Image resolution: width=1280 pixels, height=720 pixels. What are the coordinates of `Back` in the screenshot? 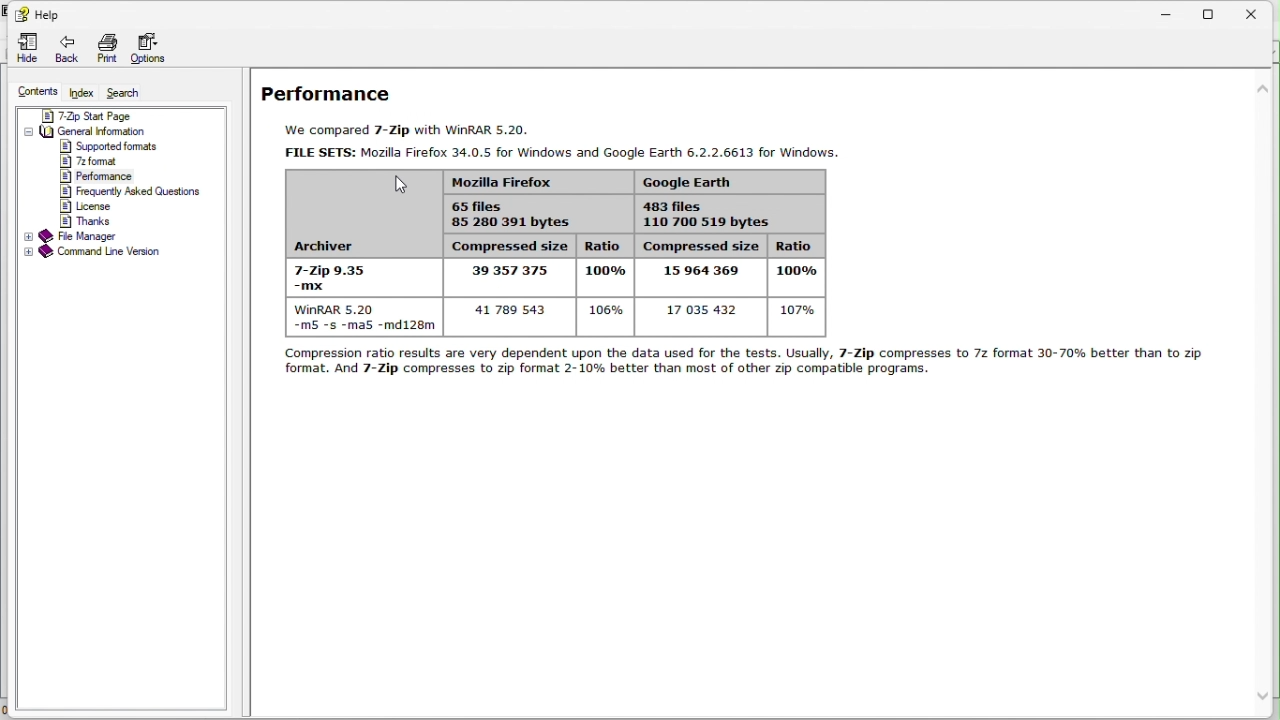 It's located at (64, 50).